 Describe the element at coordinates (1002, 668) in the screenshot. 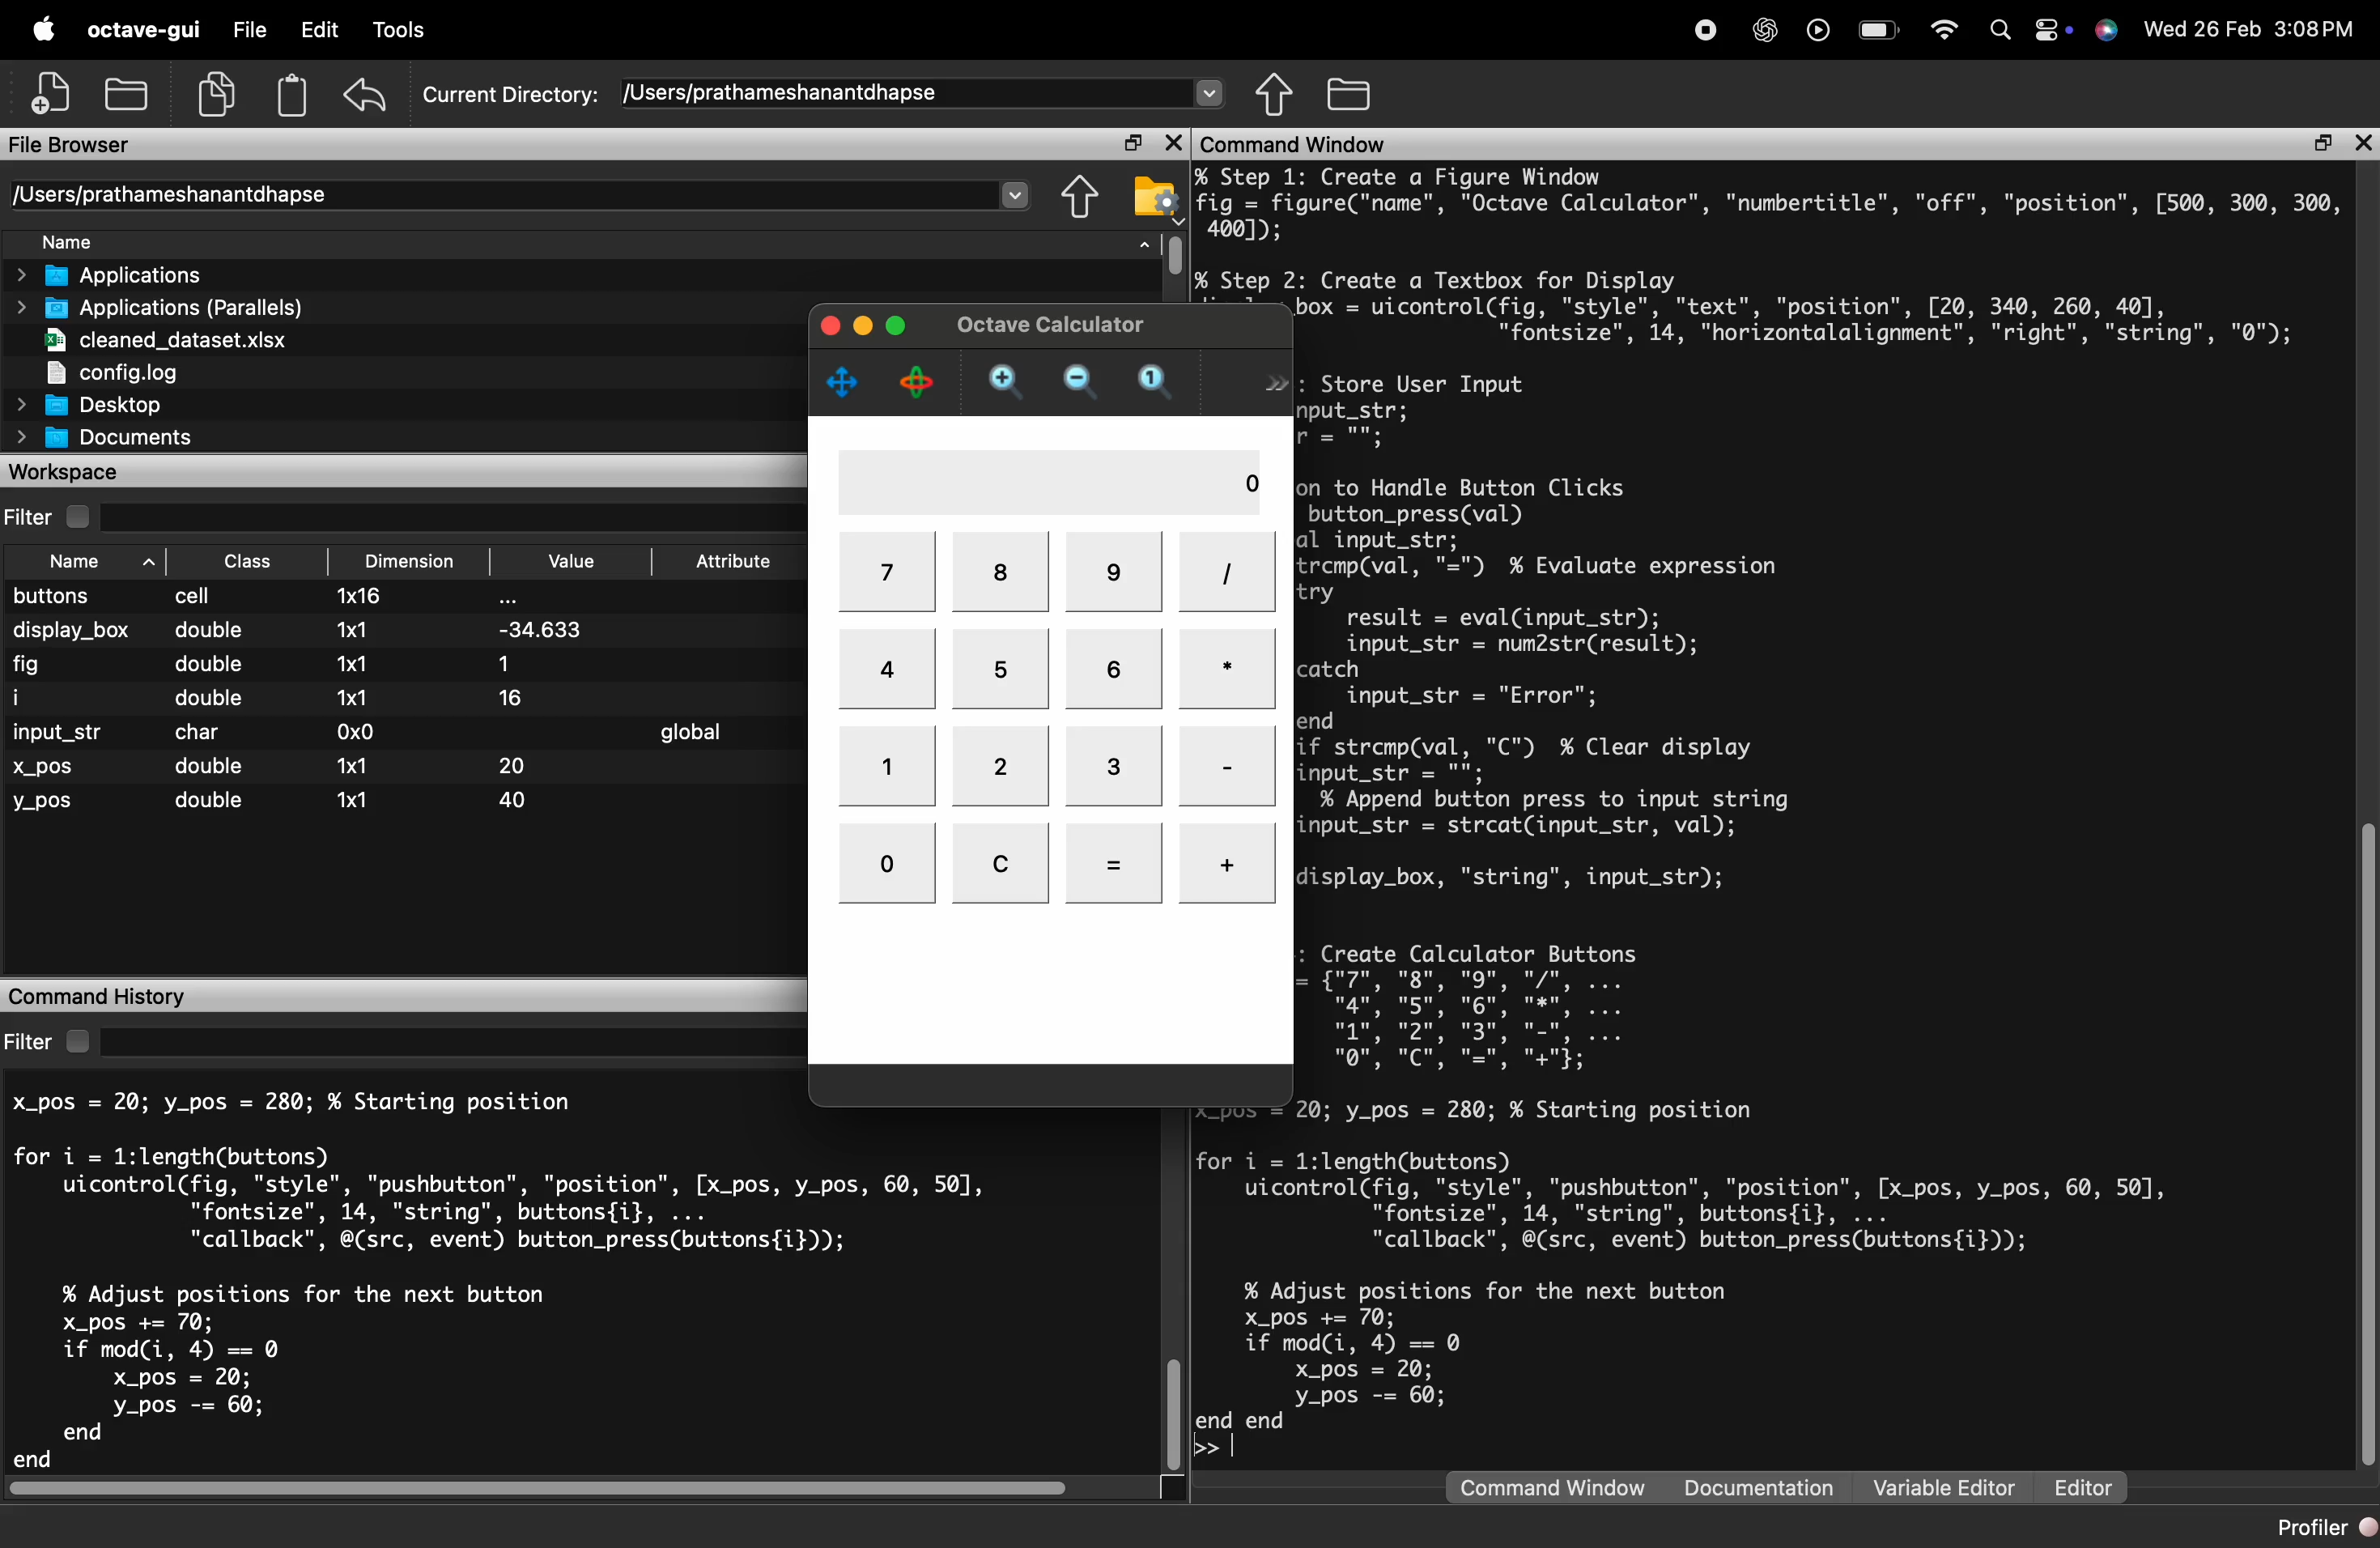

I see `5` at that location.